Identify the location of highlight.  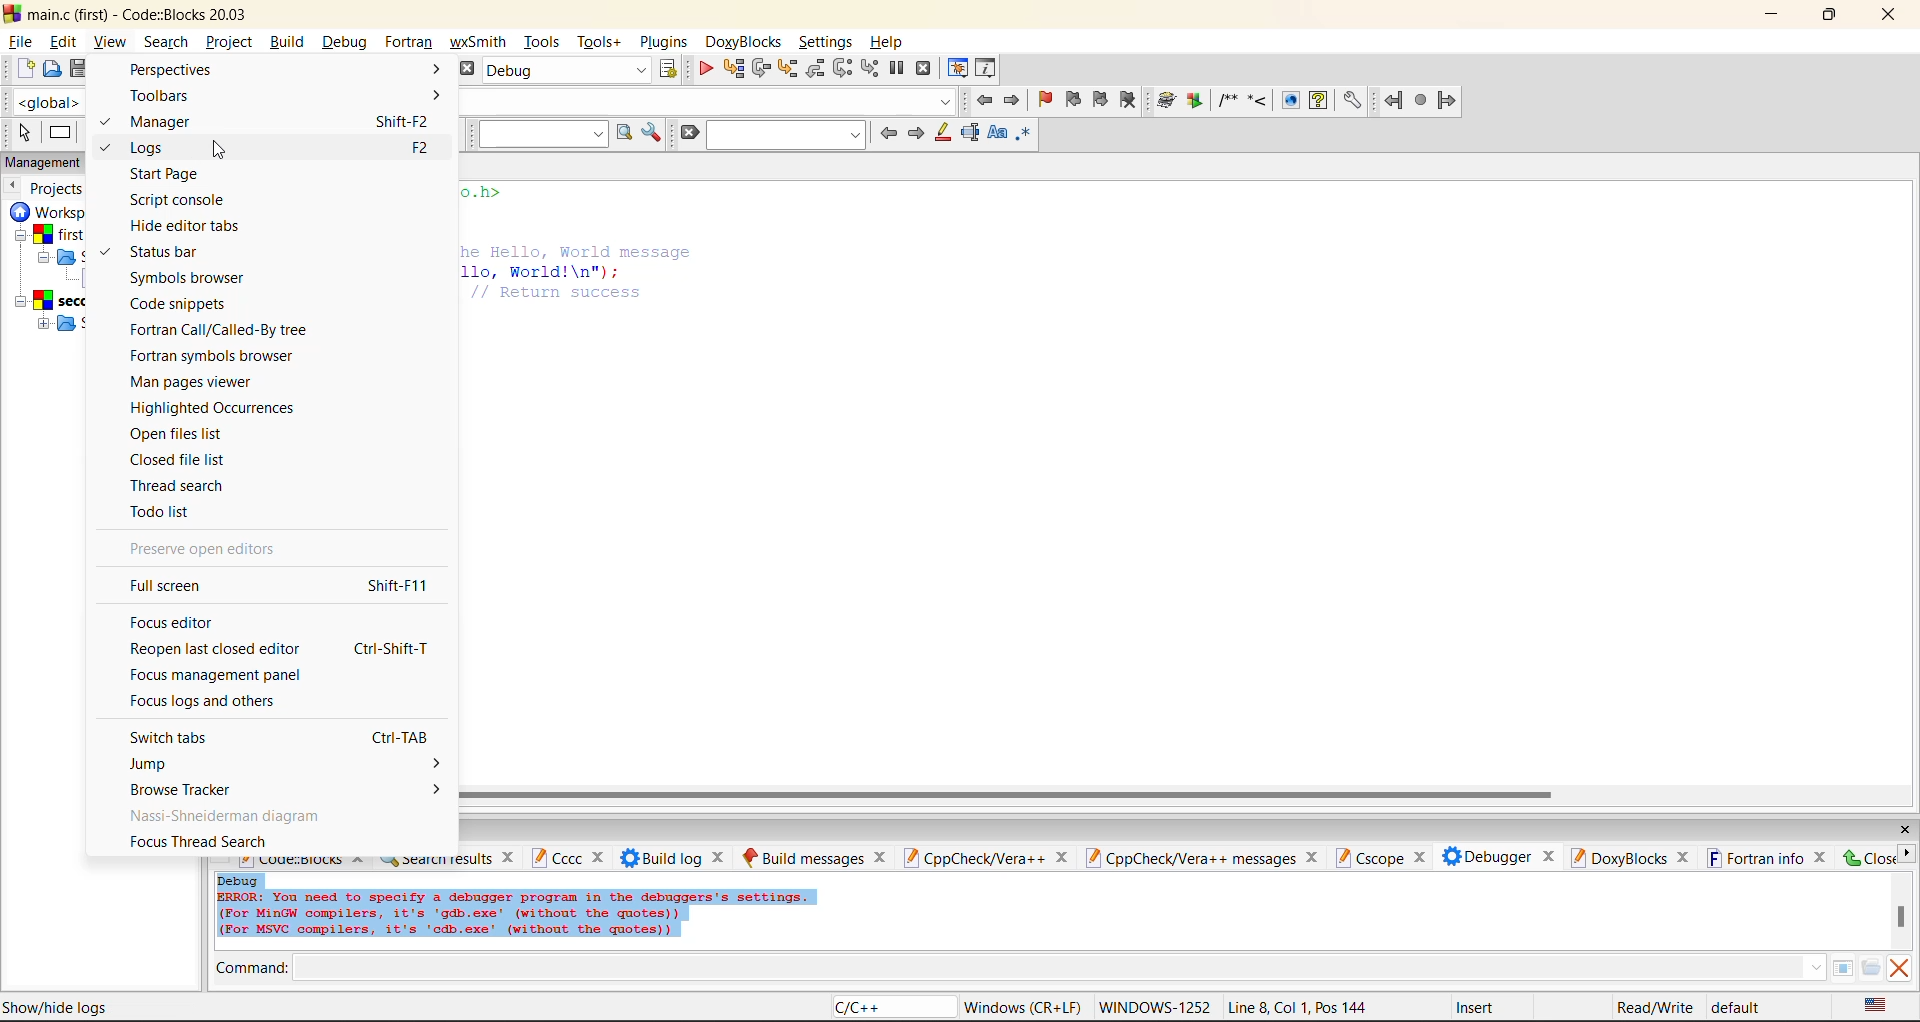
(945, 134).